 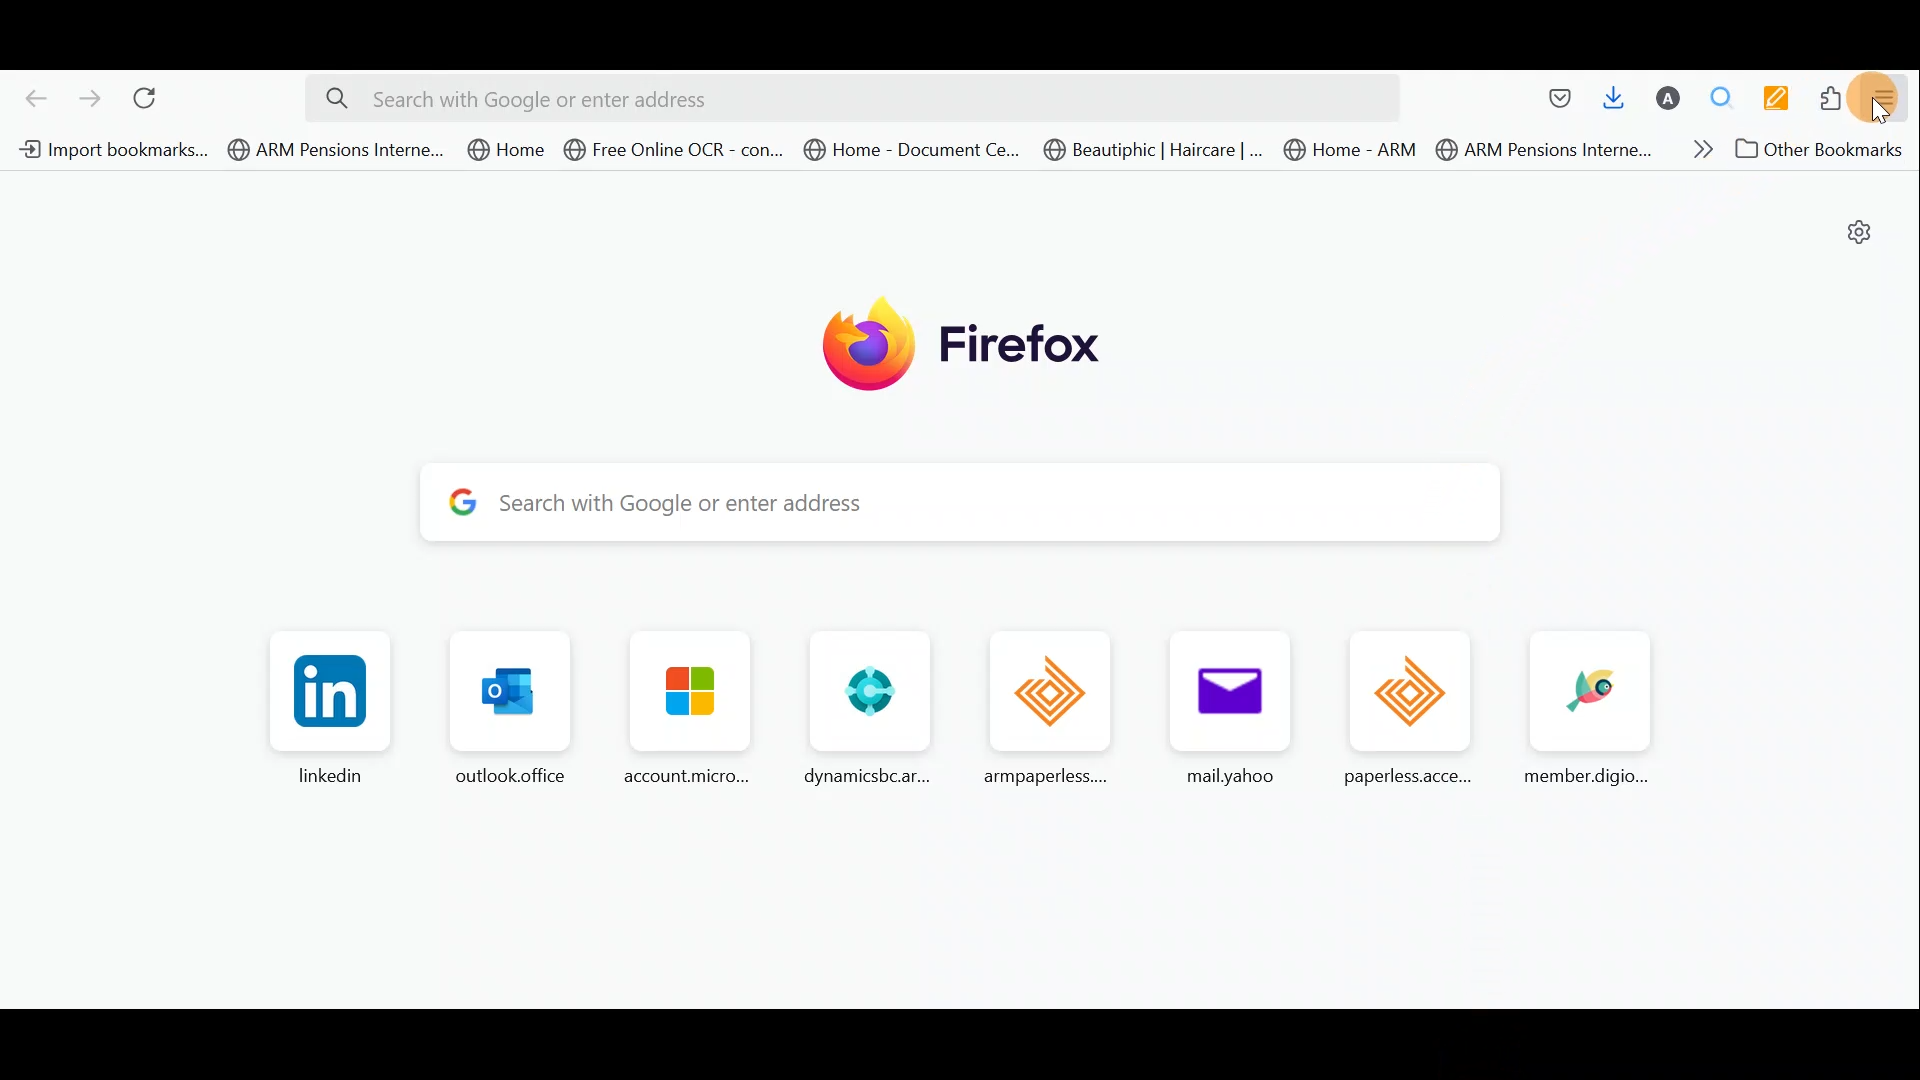 I want to click on Home - ARM, so click(x=1354, y=150).